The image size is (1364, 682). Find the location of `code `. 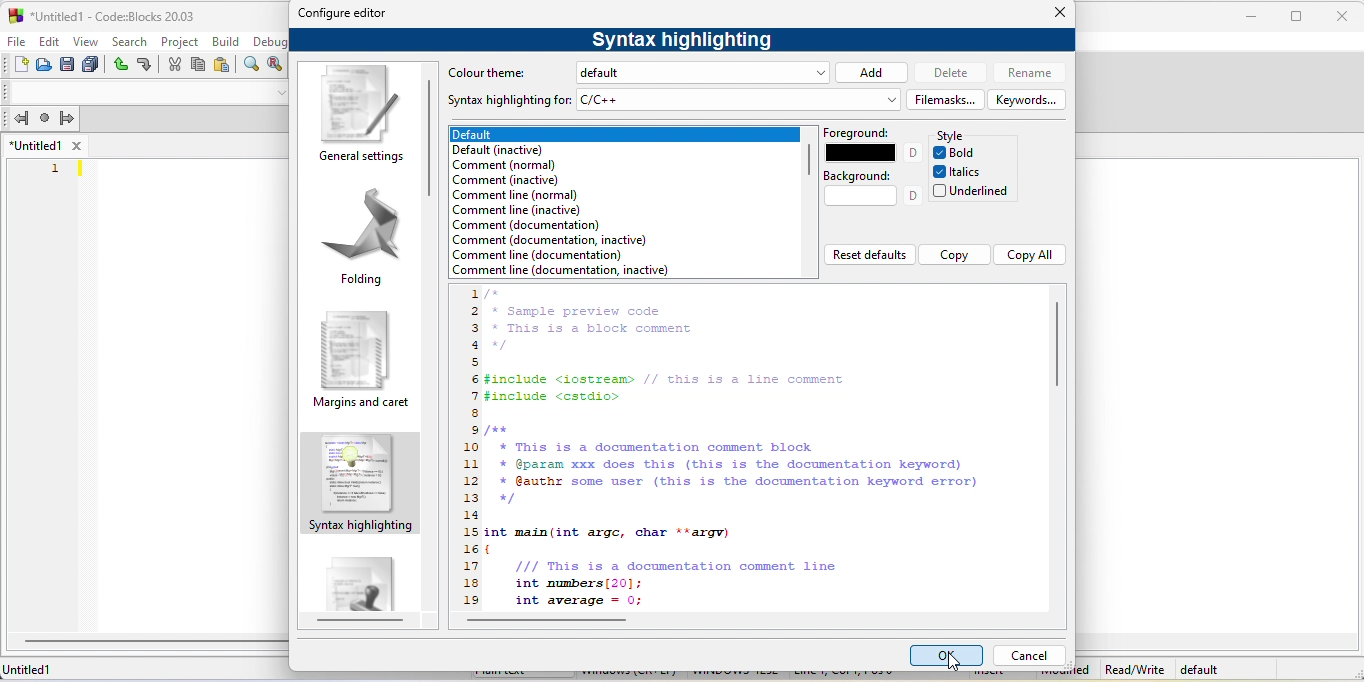

code  is located at coordinates (688, 567).